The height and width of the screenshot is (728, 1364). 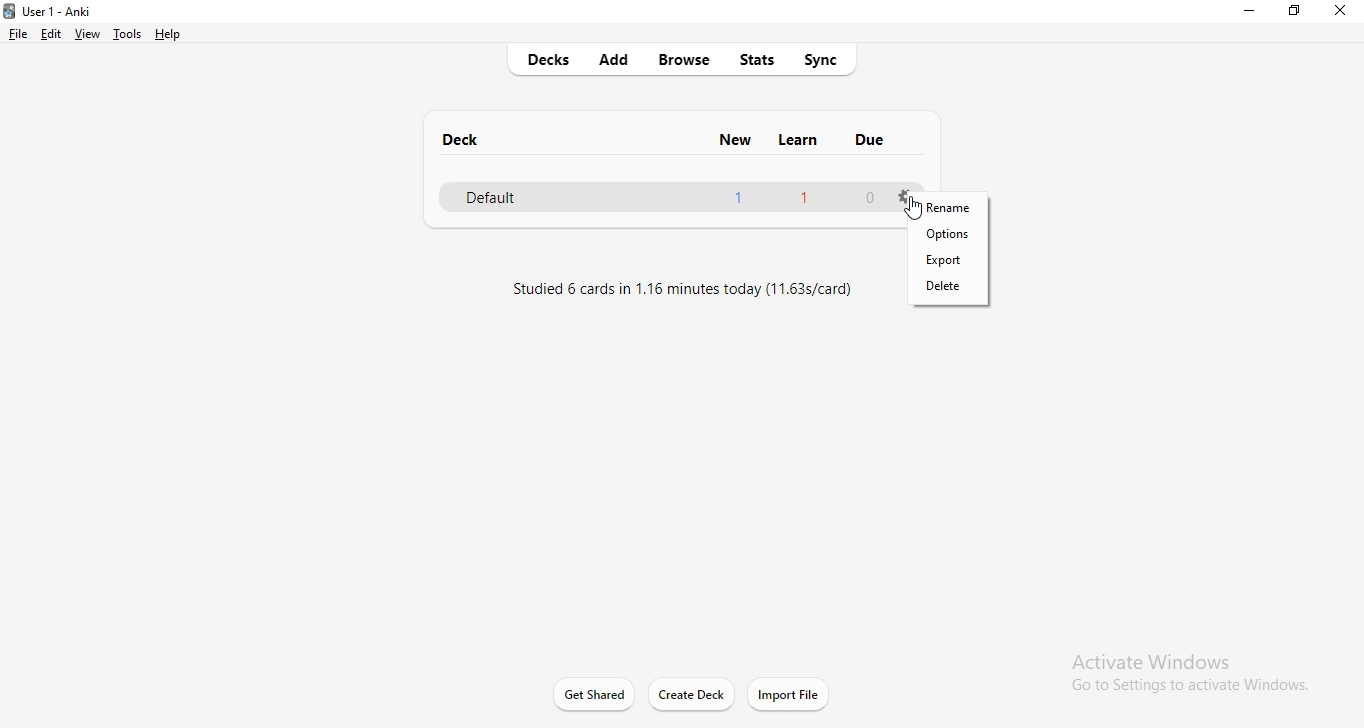 What do you see at coordinates (948, 209) in the screenshot?
I see `rename` at bounding box center [948, 209].